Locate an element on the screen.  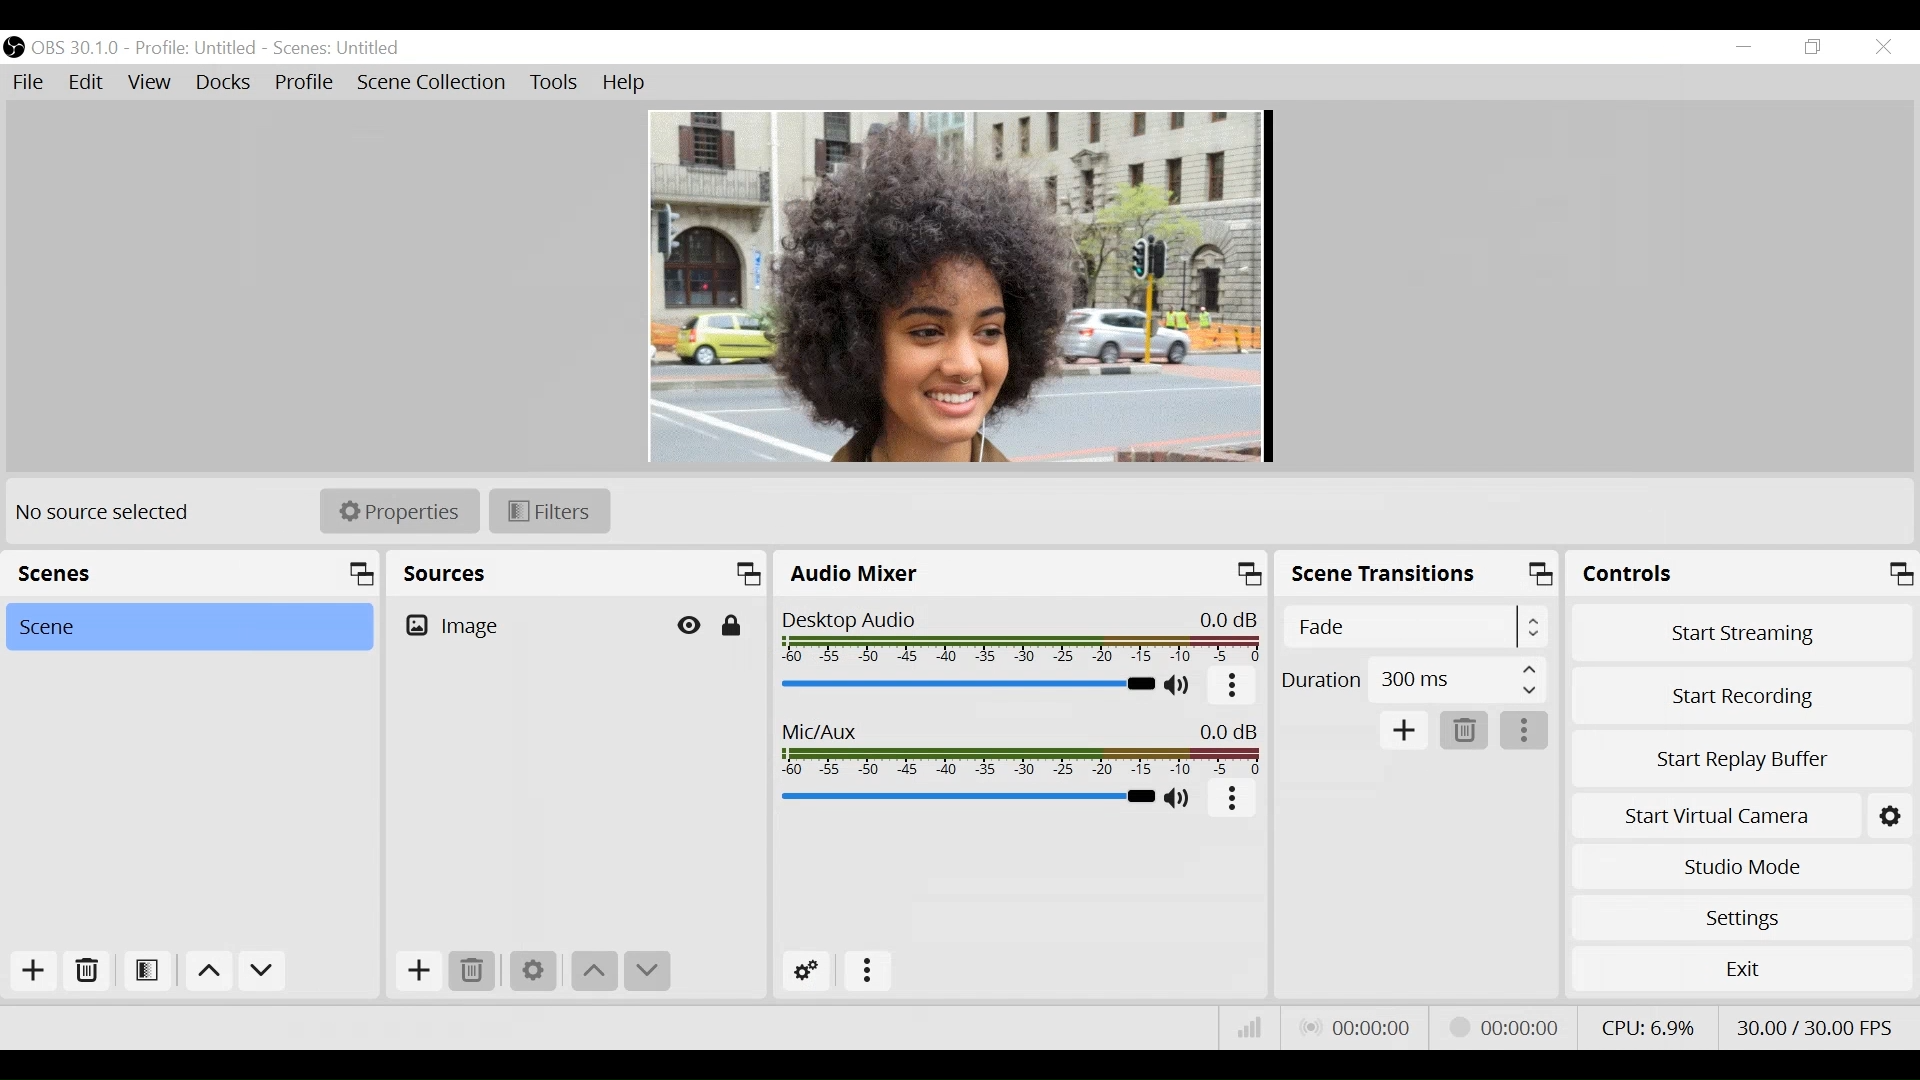
Move up is located at coordinates (209, 972).